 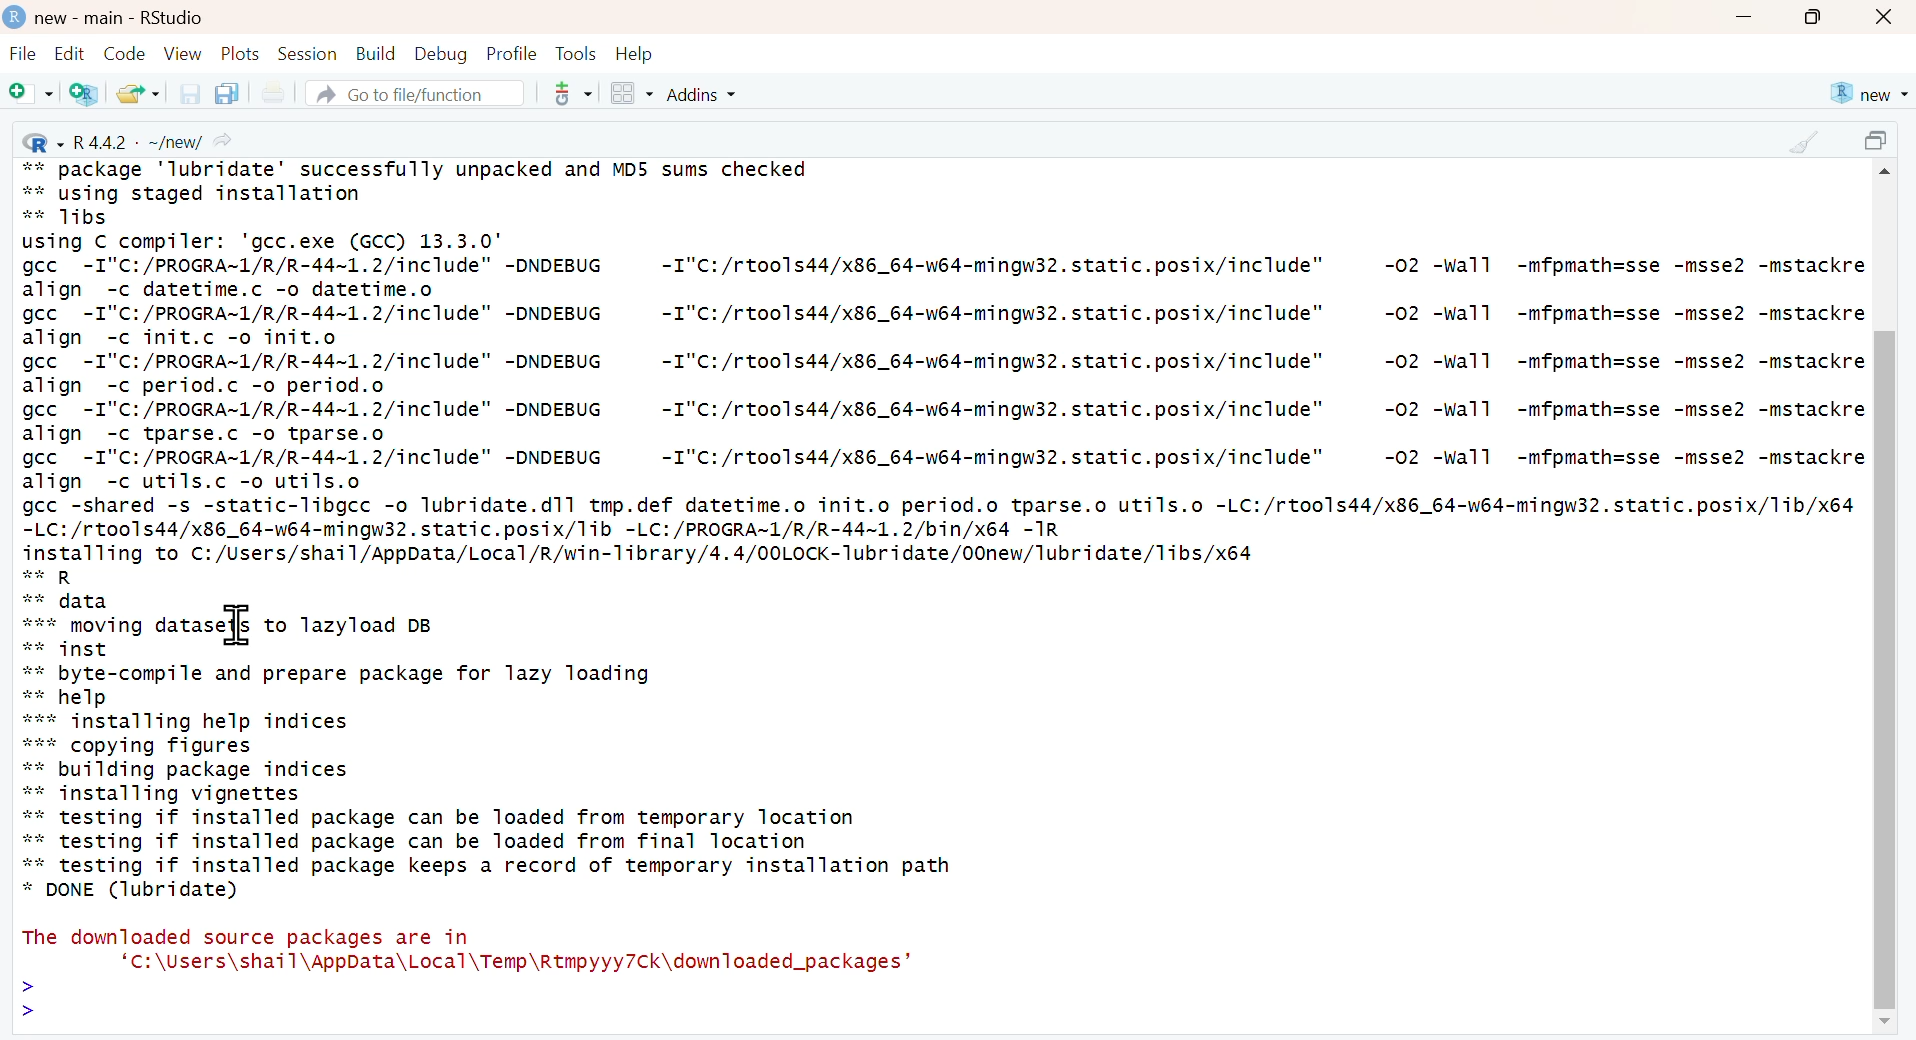 What do you see at coordinates (1743, 19) in the screenshot?
I see `minimize` at bounding box center [1743, 19].